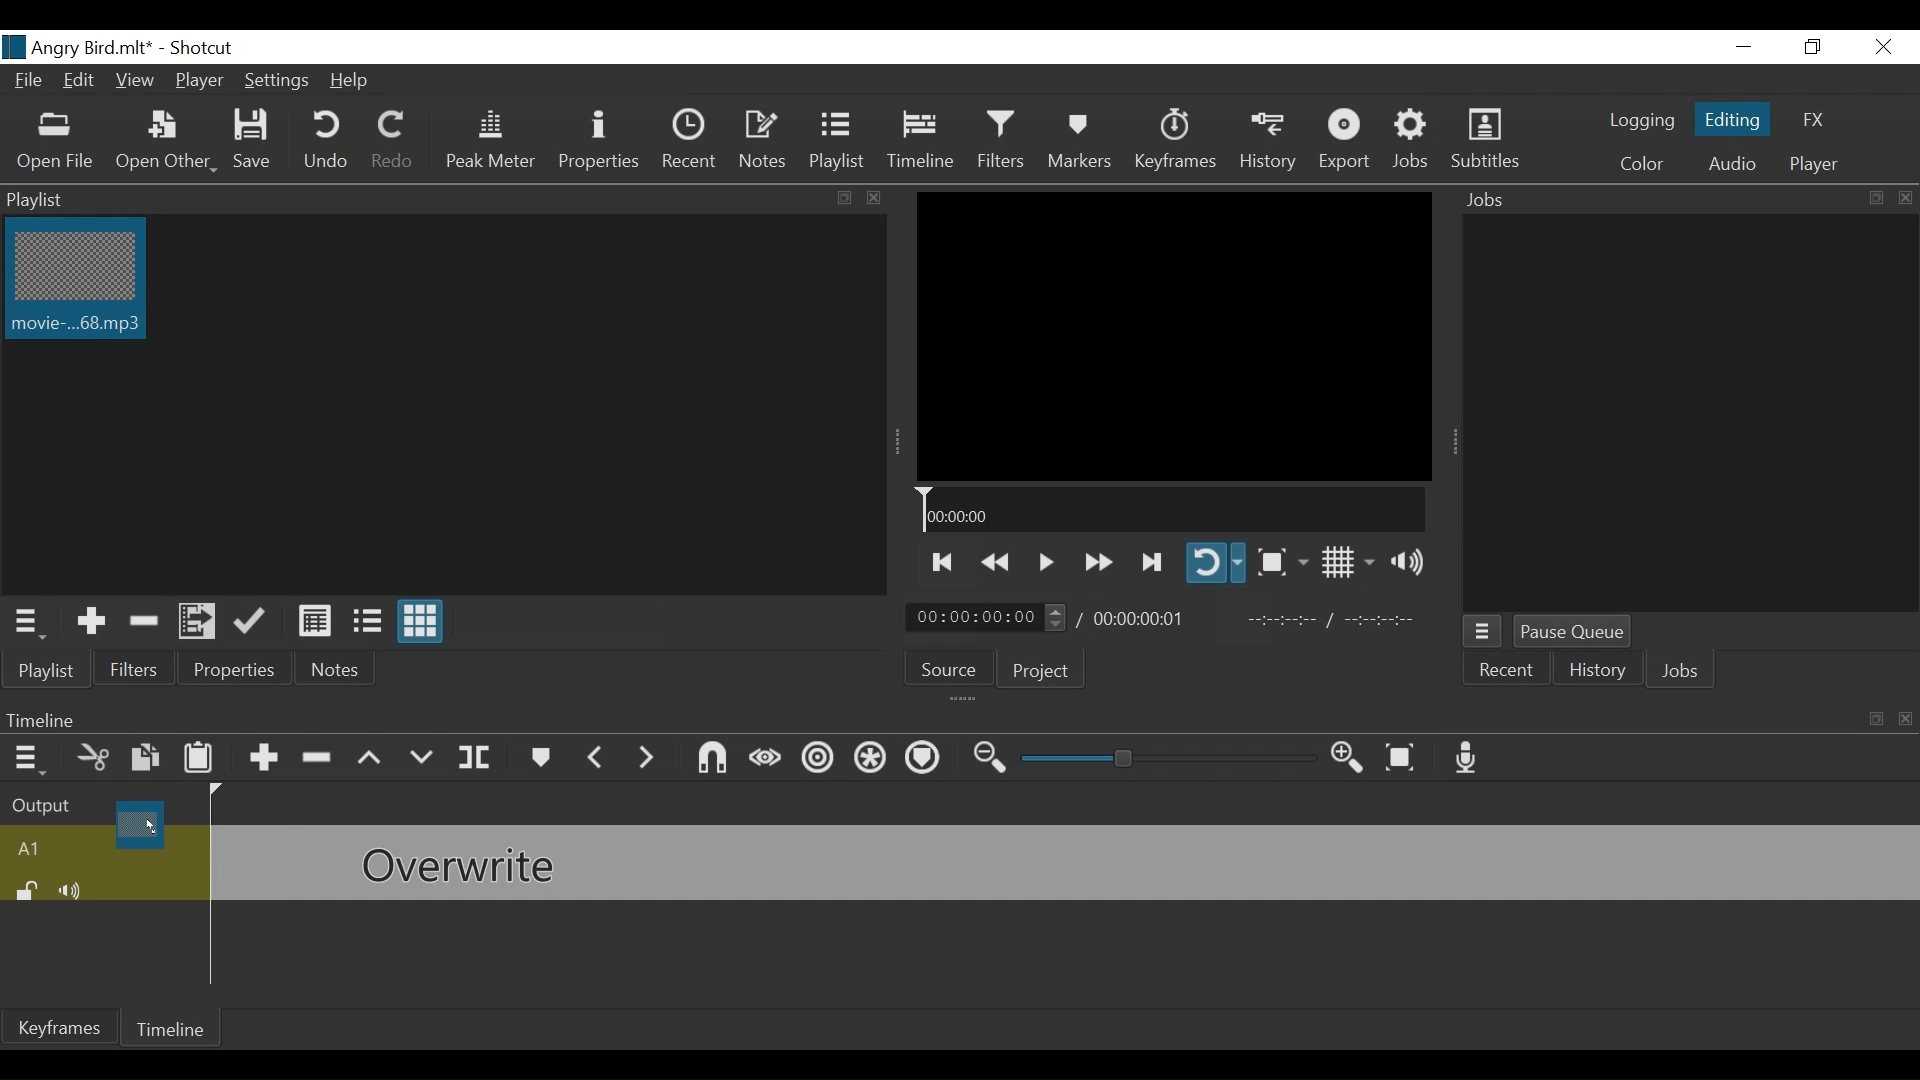  What do you see at coordinates (1741, 47) in the screenshot?
I see `minimize` at bounding box center [1741, 47].